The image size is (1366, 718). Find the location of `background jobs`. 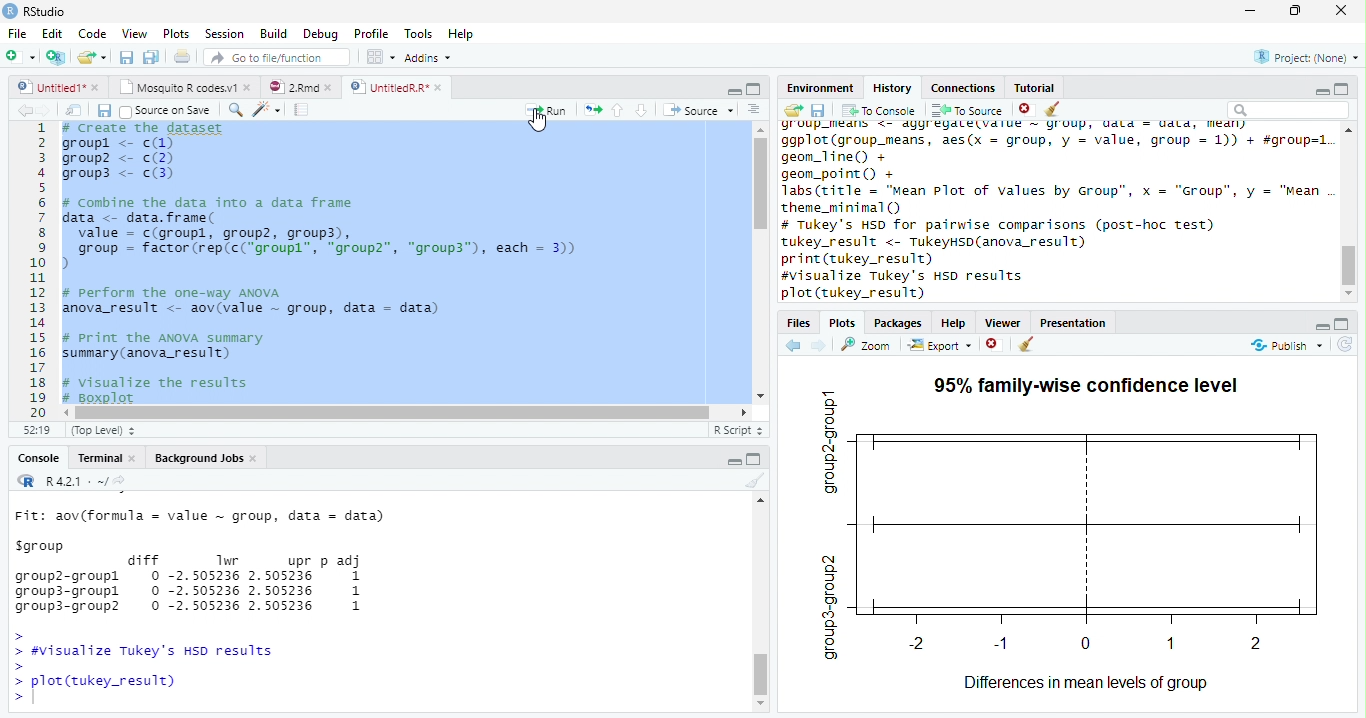

background jobs is located at coordinates (207, 460).